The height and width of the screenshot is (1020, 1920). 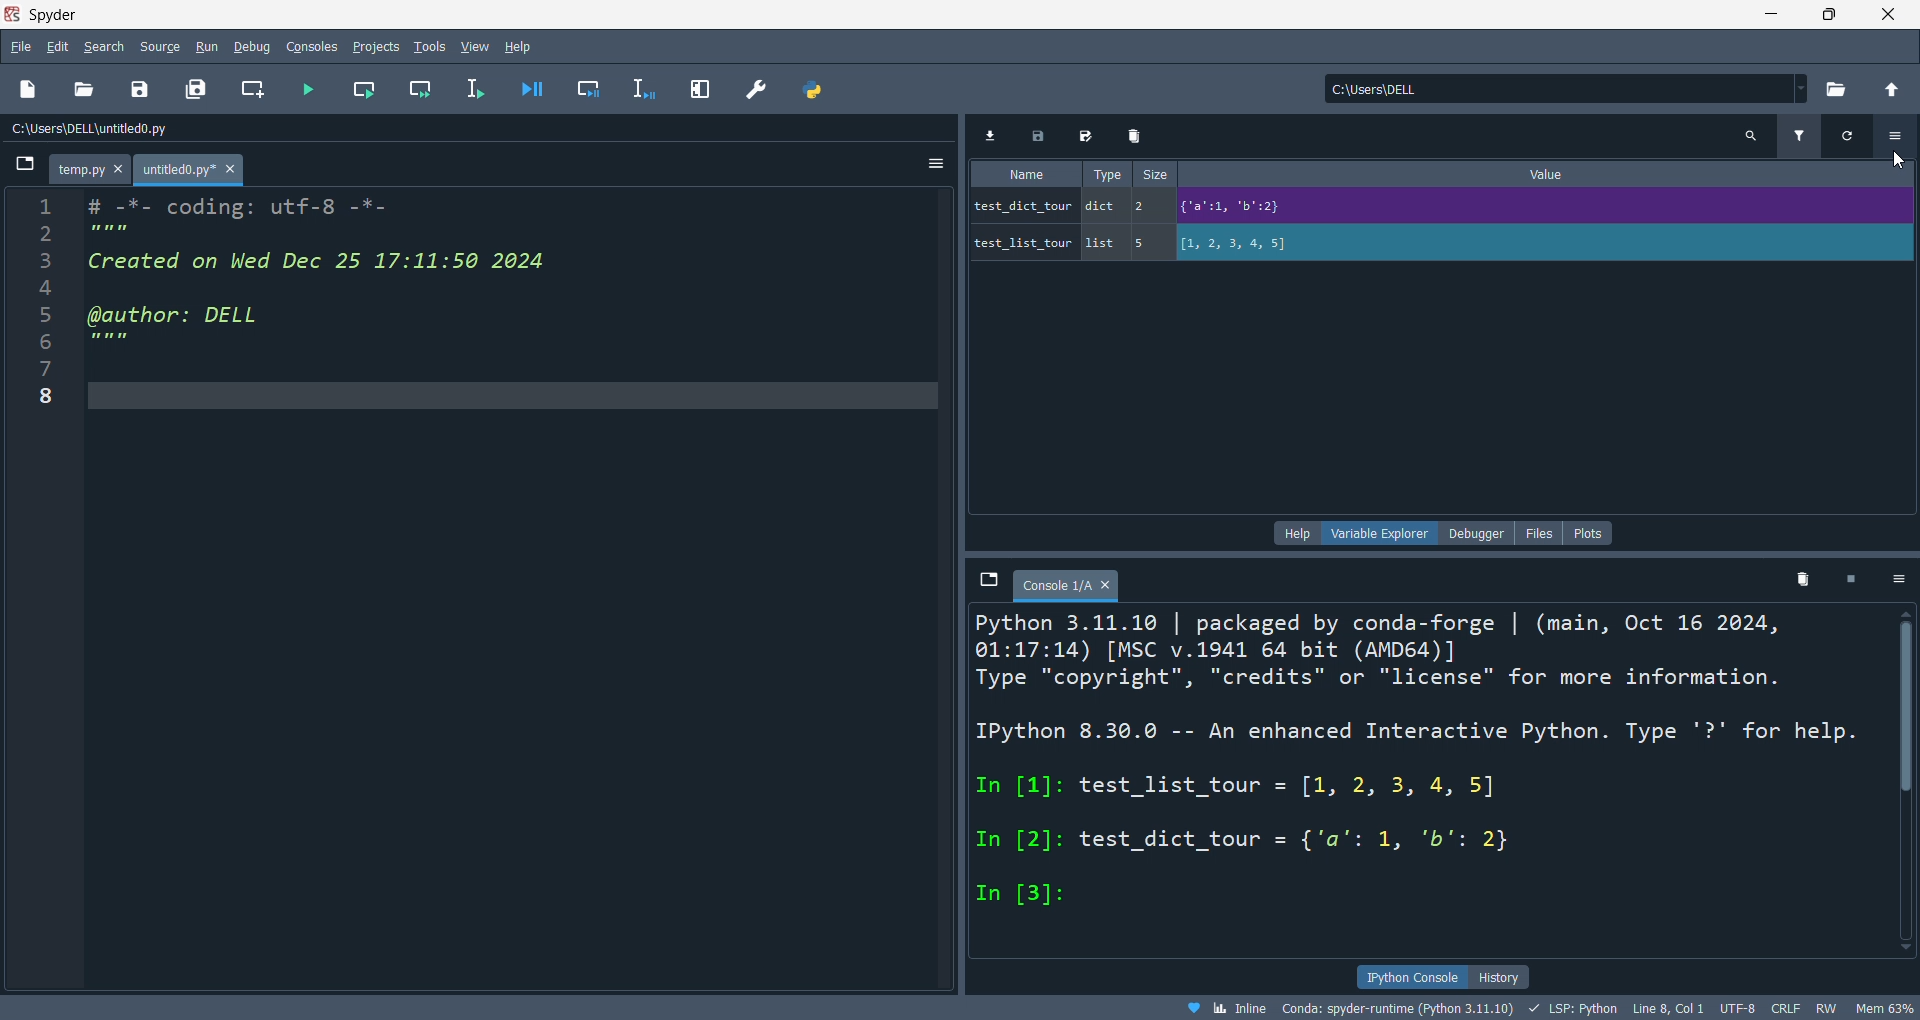 What do you see at coordinates (140, 89) in the screenshot?
I see `save` at bounding box center [140, 89].